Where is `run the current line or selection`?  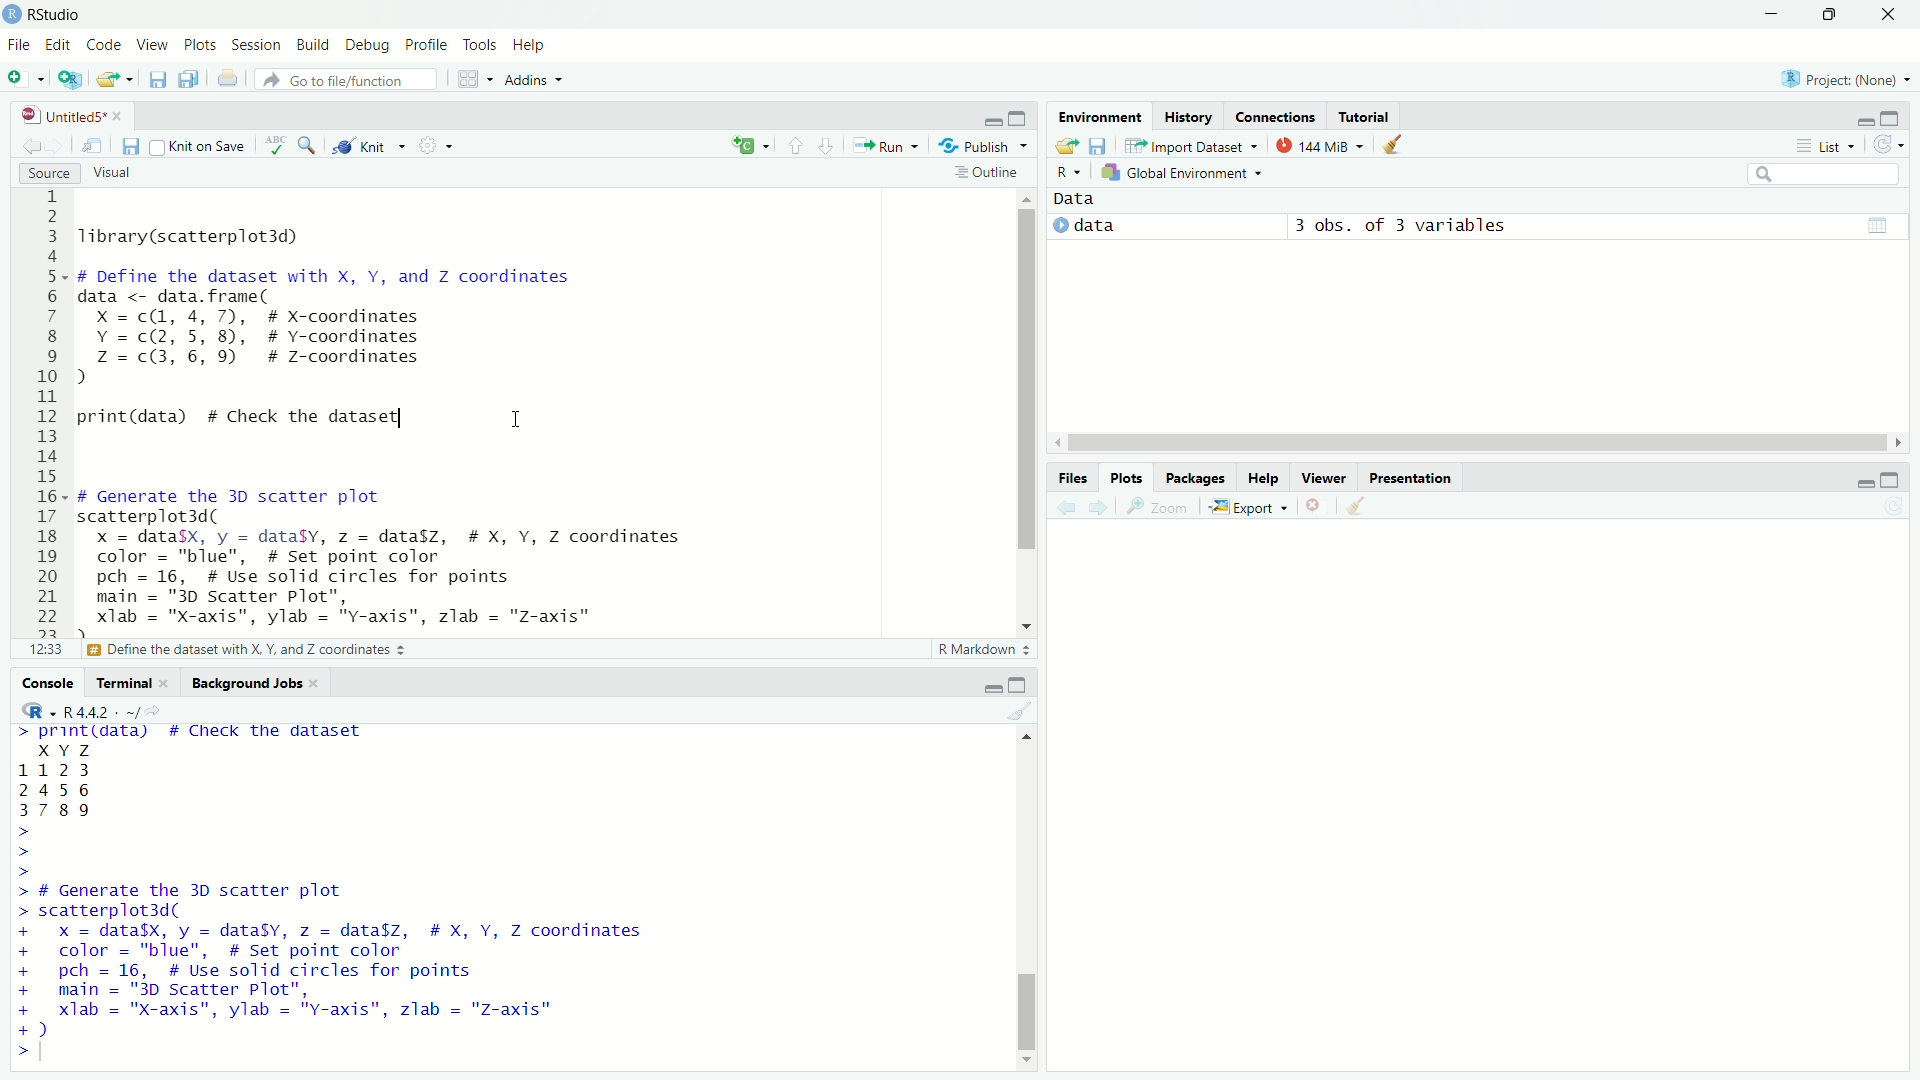
run the current line or selection is located at coordinates (888, 147).